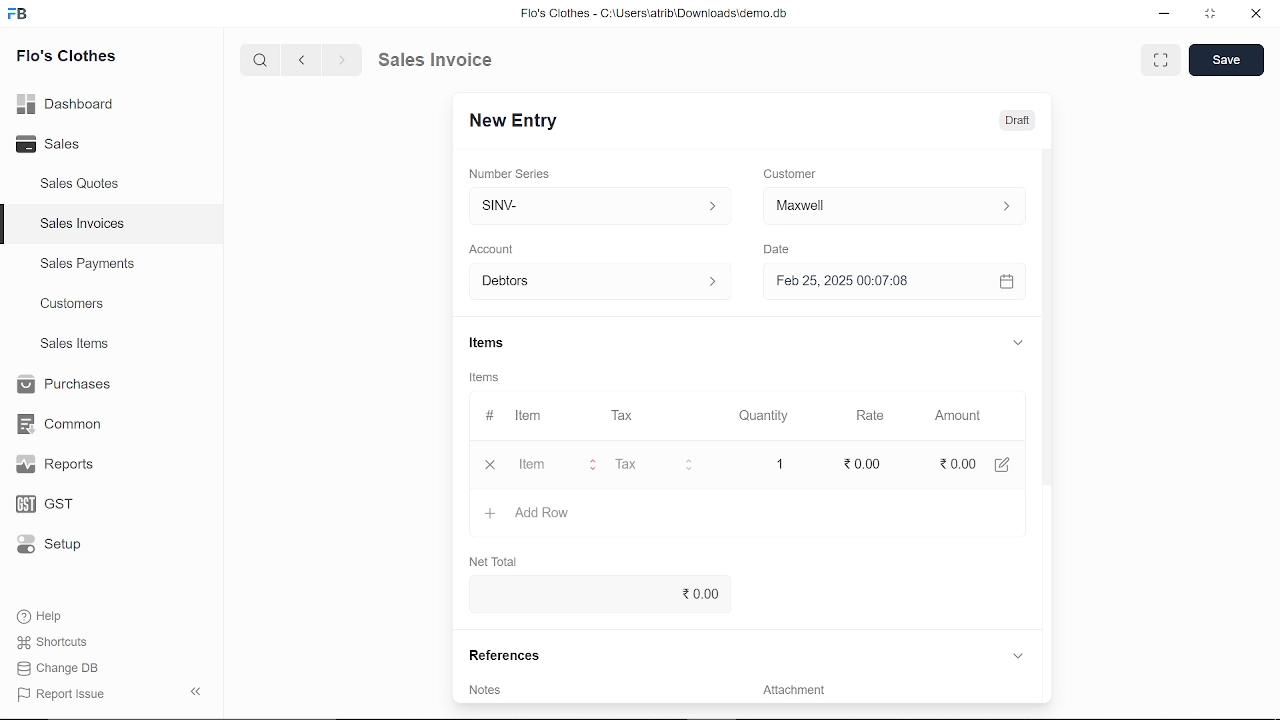 The width and height of the screenshot is (1280, 720). I want to click on edit amount, so click(1003, 463).